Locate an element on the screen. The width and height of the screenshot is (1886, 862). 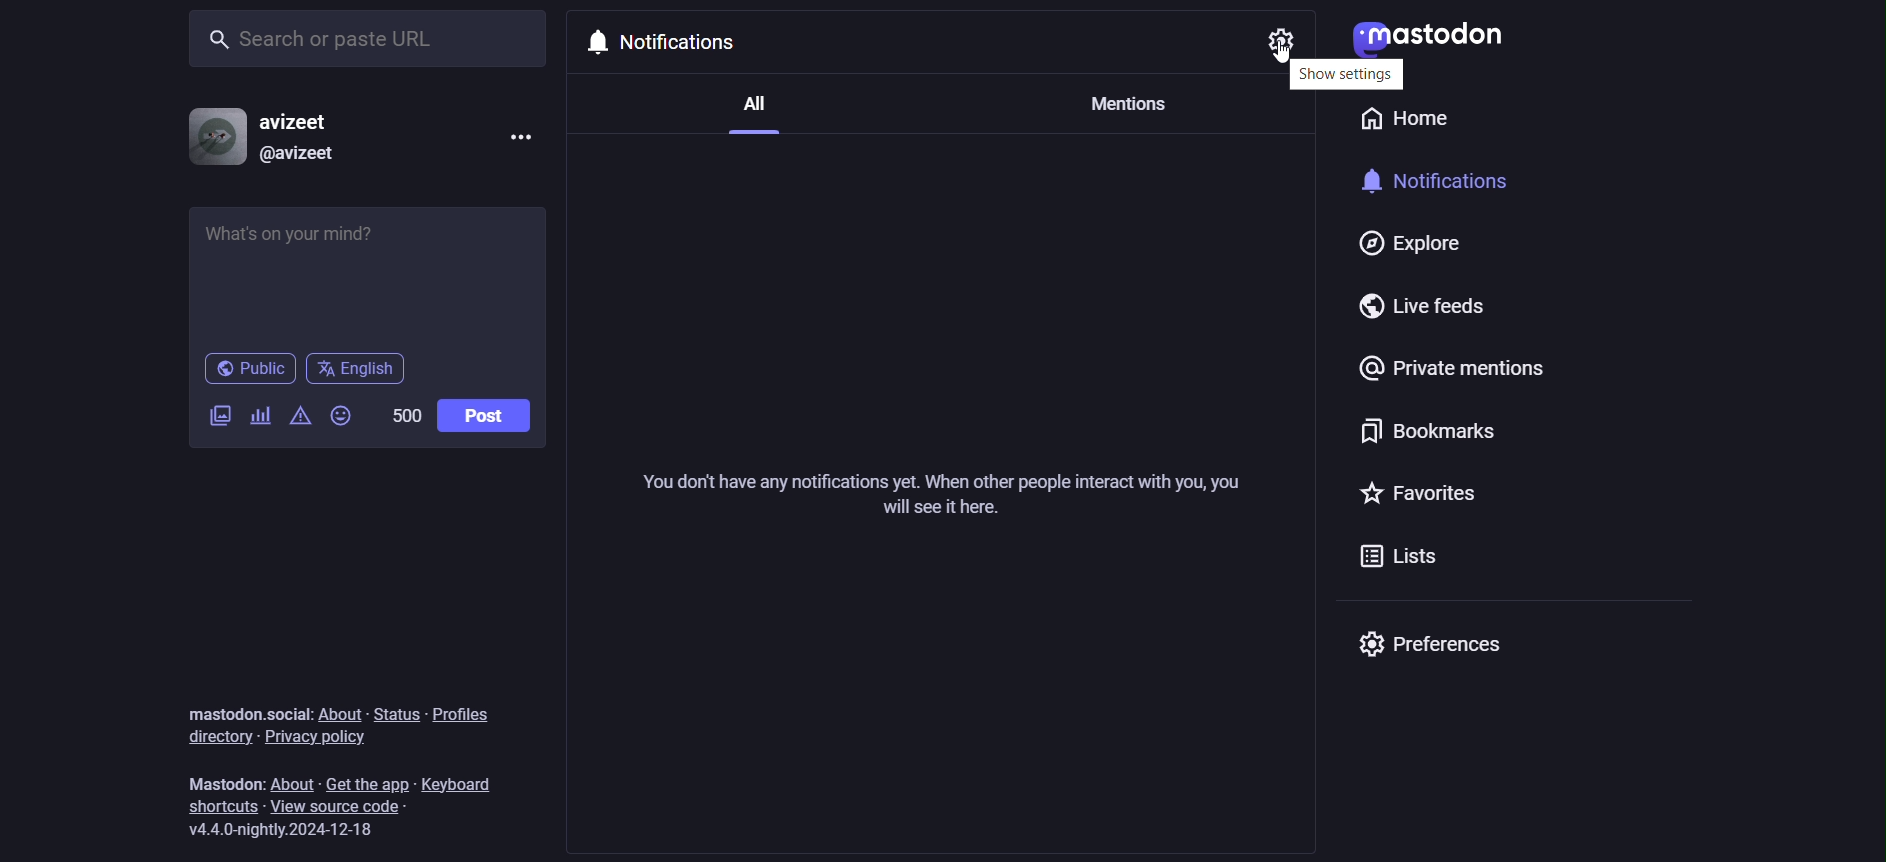
content warning is located at coordinates (298, 417).